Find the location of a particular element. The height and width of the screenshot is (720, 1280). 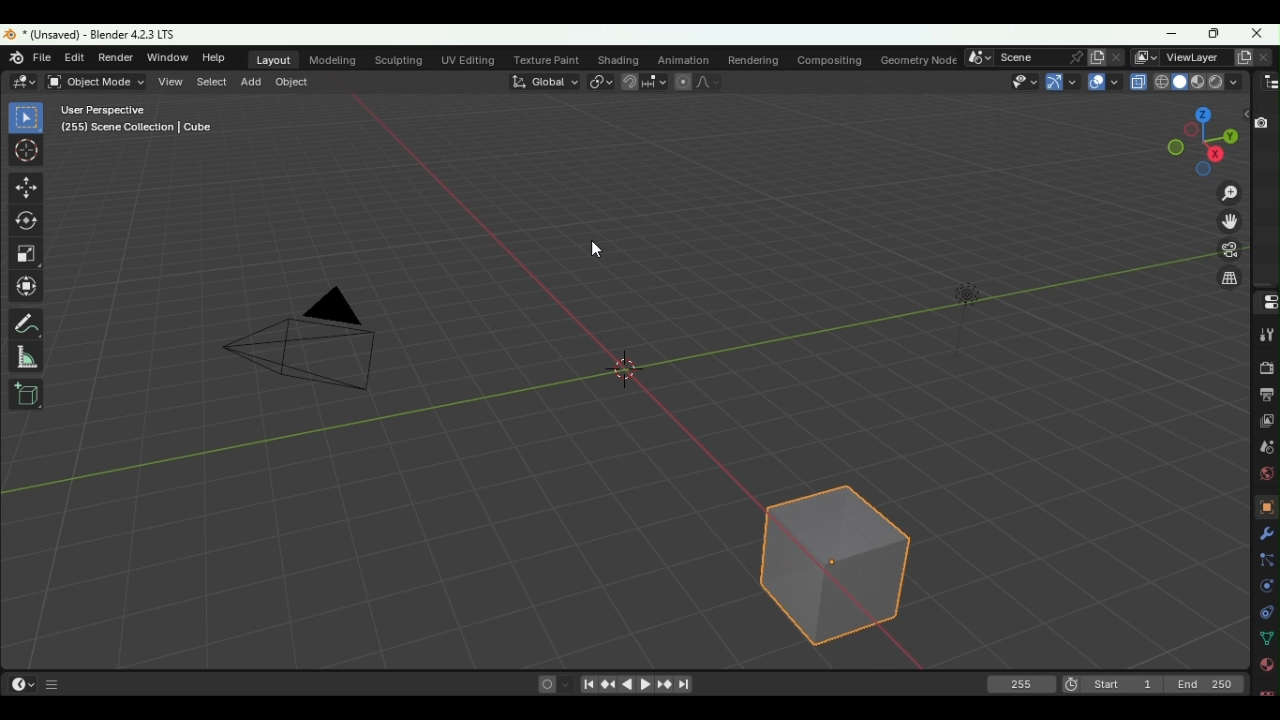

Shading is located at coordinates (1234, 82).